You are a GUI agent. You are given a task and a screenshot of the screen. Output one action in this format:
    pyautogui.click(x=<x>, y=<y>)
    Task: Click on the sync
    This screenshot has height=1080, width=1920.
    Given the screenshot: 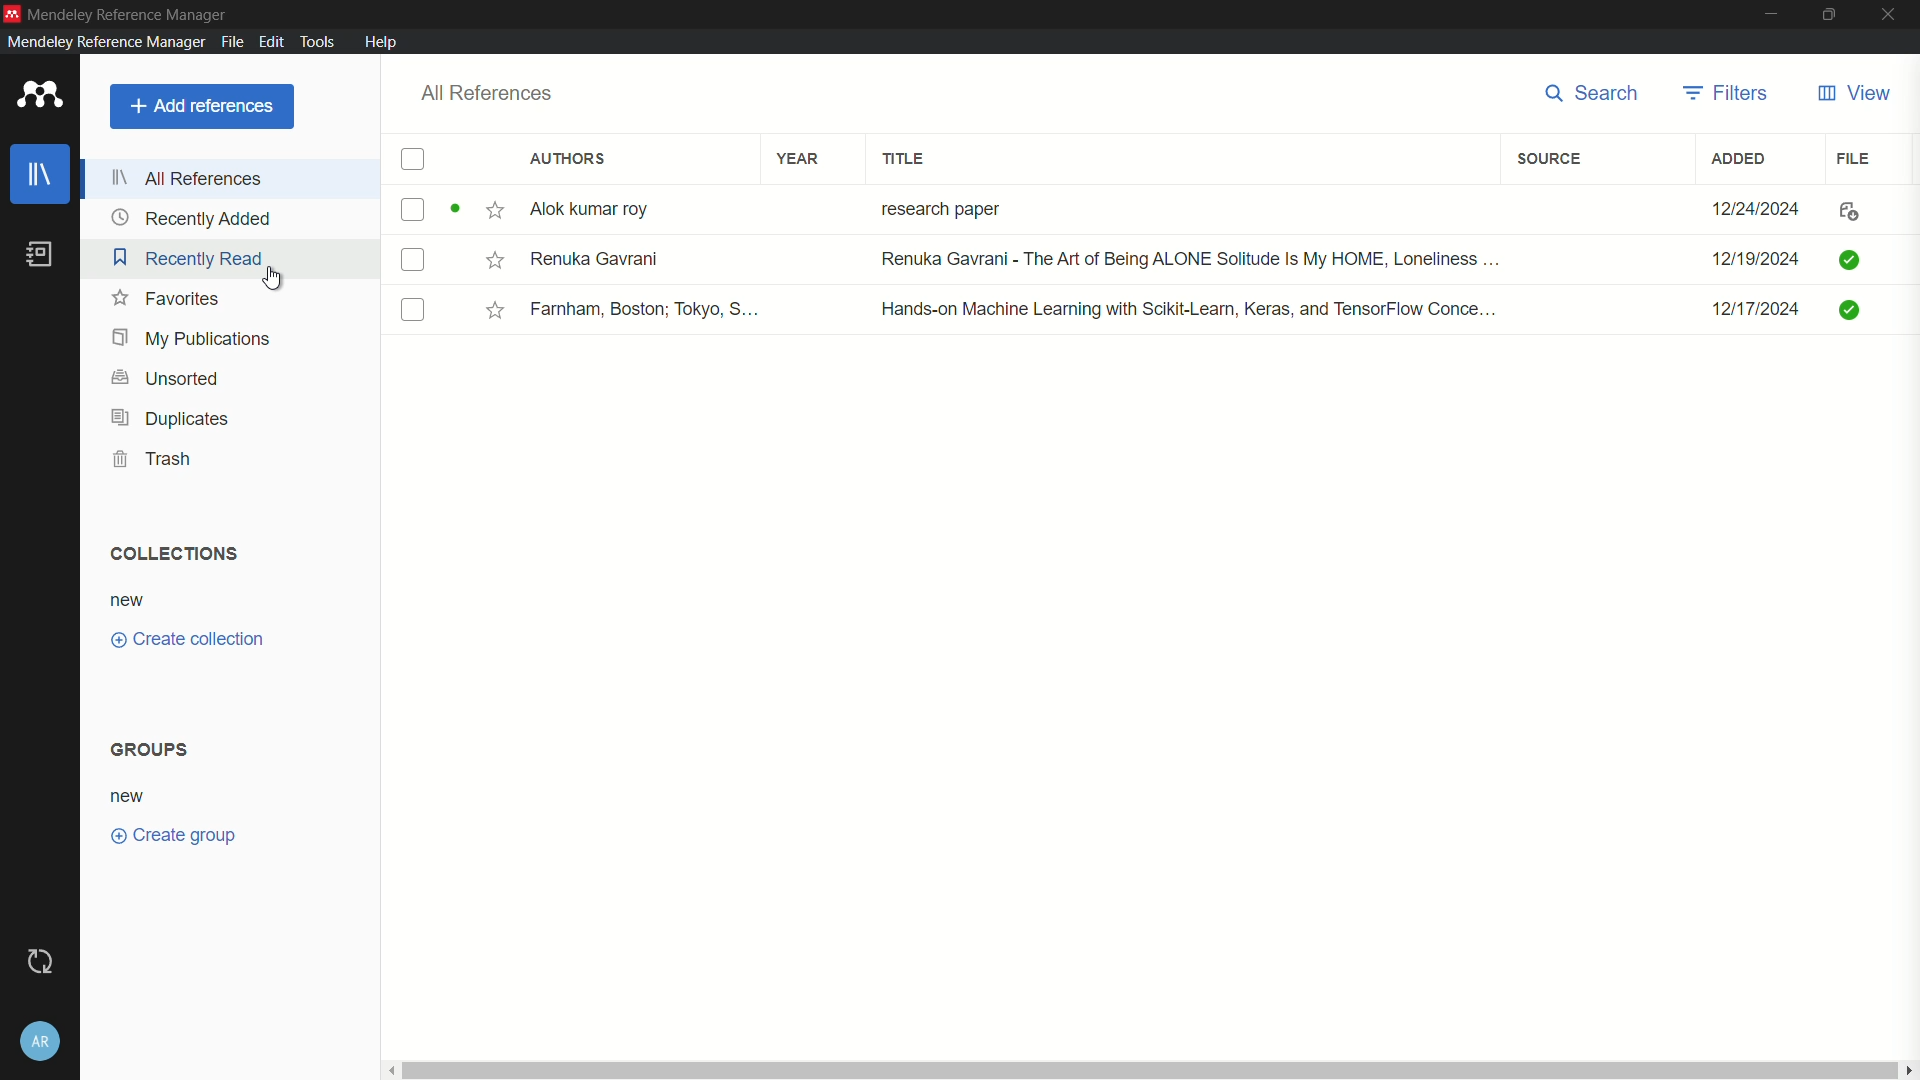 What is the action you would take?
    pyautogui.click(x=41, y=962)
    